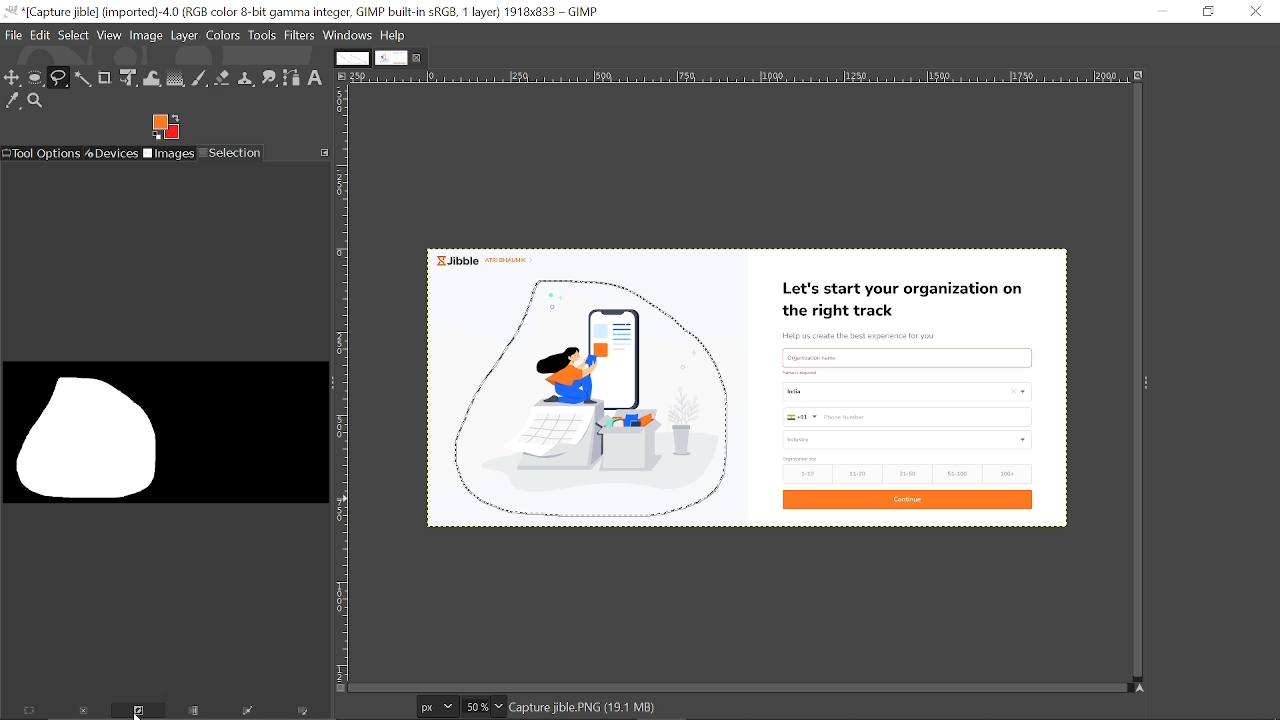 The height and width of the screenshot is (720, 1280). Describe the element at coordinates (130, 79) in the screenshot. I see `unified transform tool` at that location.